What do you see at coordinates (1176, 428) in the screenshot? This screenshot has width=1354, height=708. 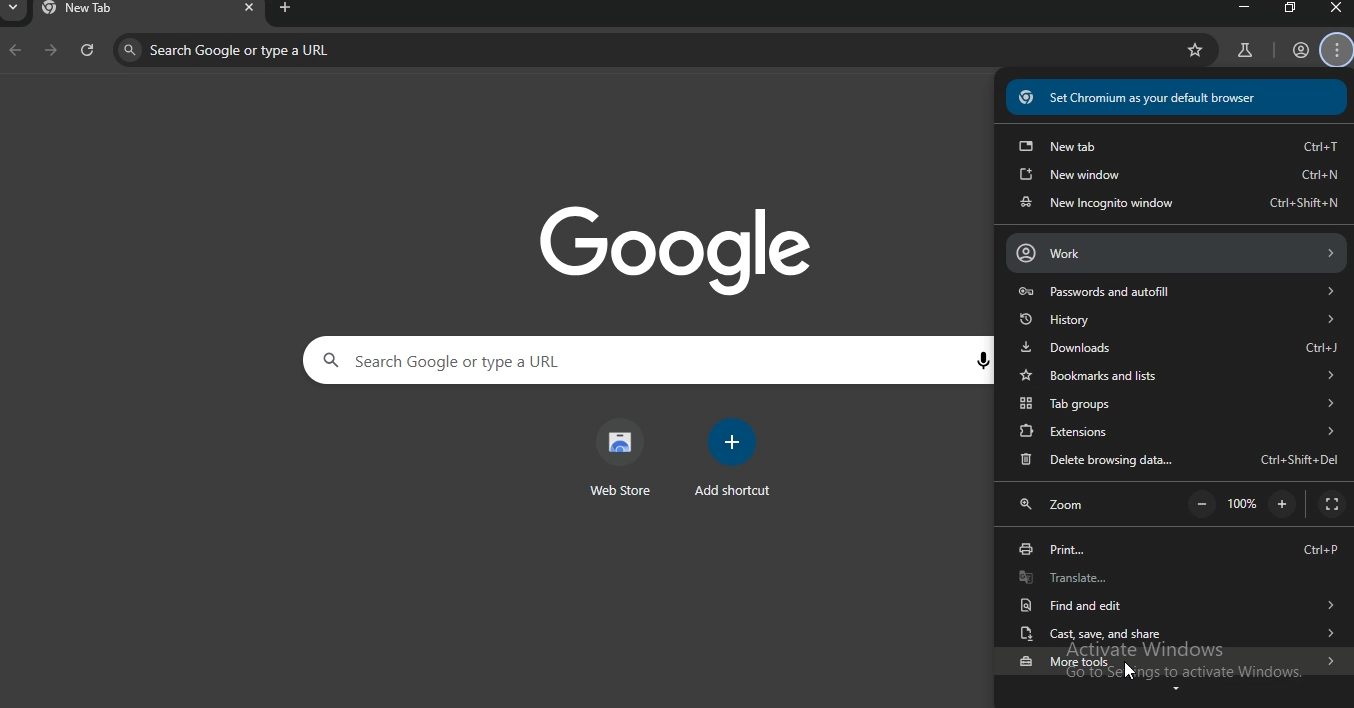 I see `extensions` at bounding box center [1176, 428].